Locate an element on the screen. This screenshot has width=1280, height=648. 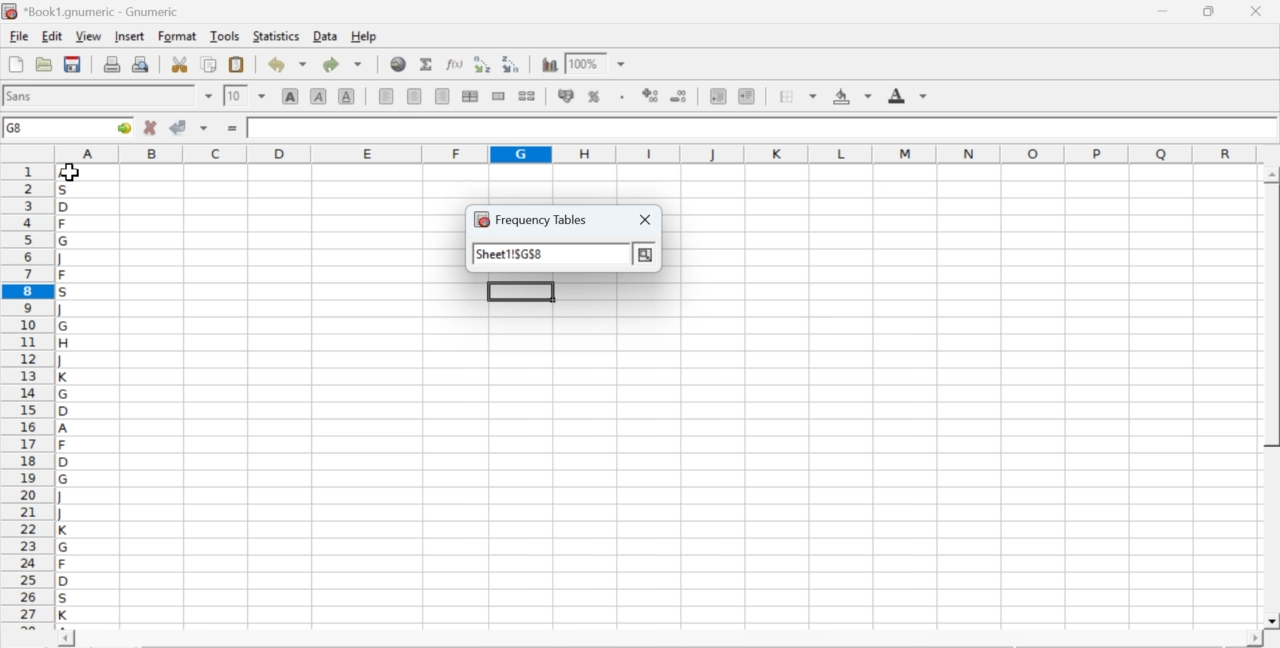
center horizontally is located at coordinates (470, 96).